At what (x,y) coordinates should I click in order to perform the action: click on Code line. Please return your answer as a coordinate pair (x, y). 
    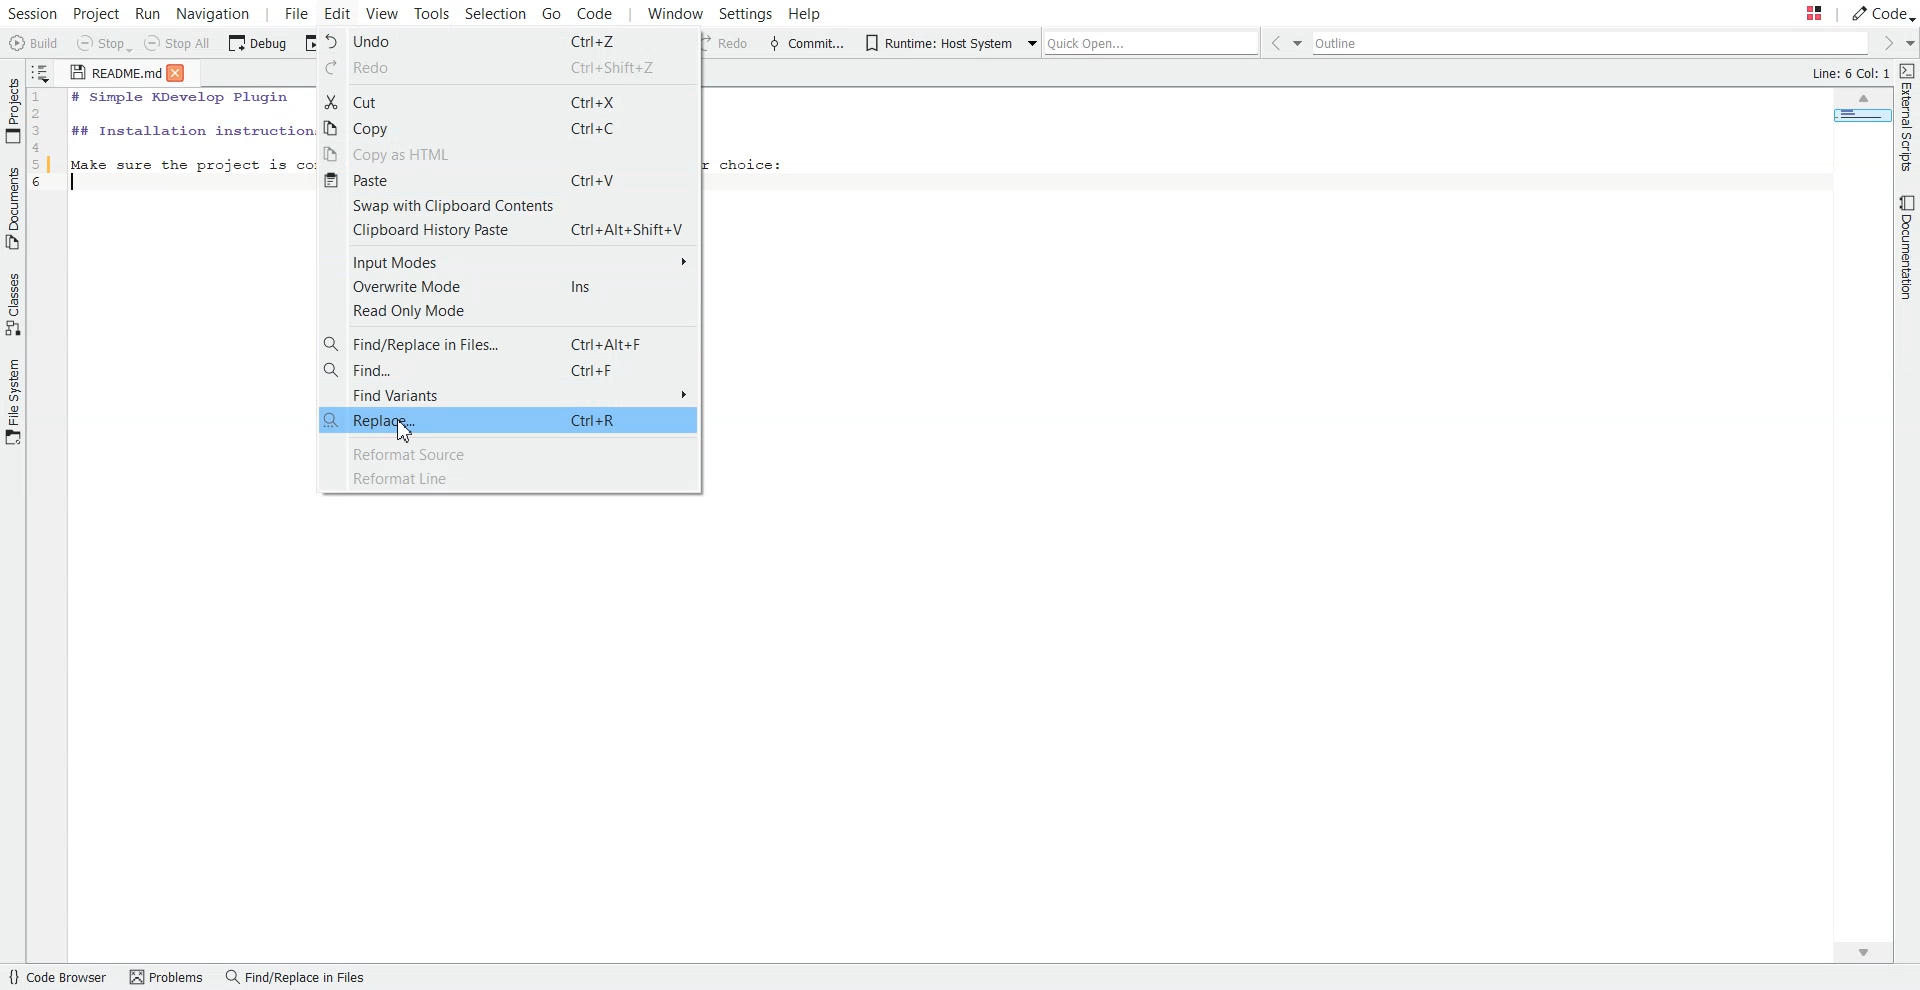
    Looking at the image, I should click on (44, 144).